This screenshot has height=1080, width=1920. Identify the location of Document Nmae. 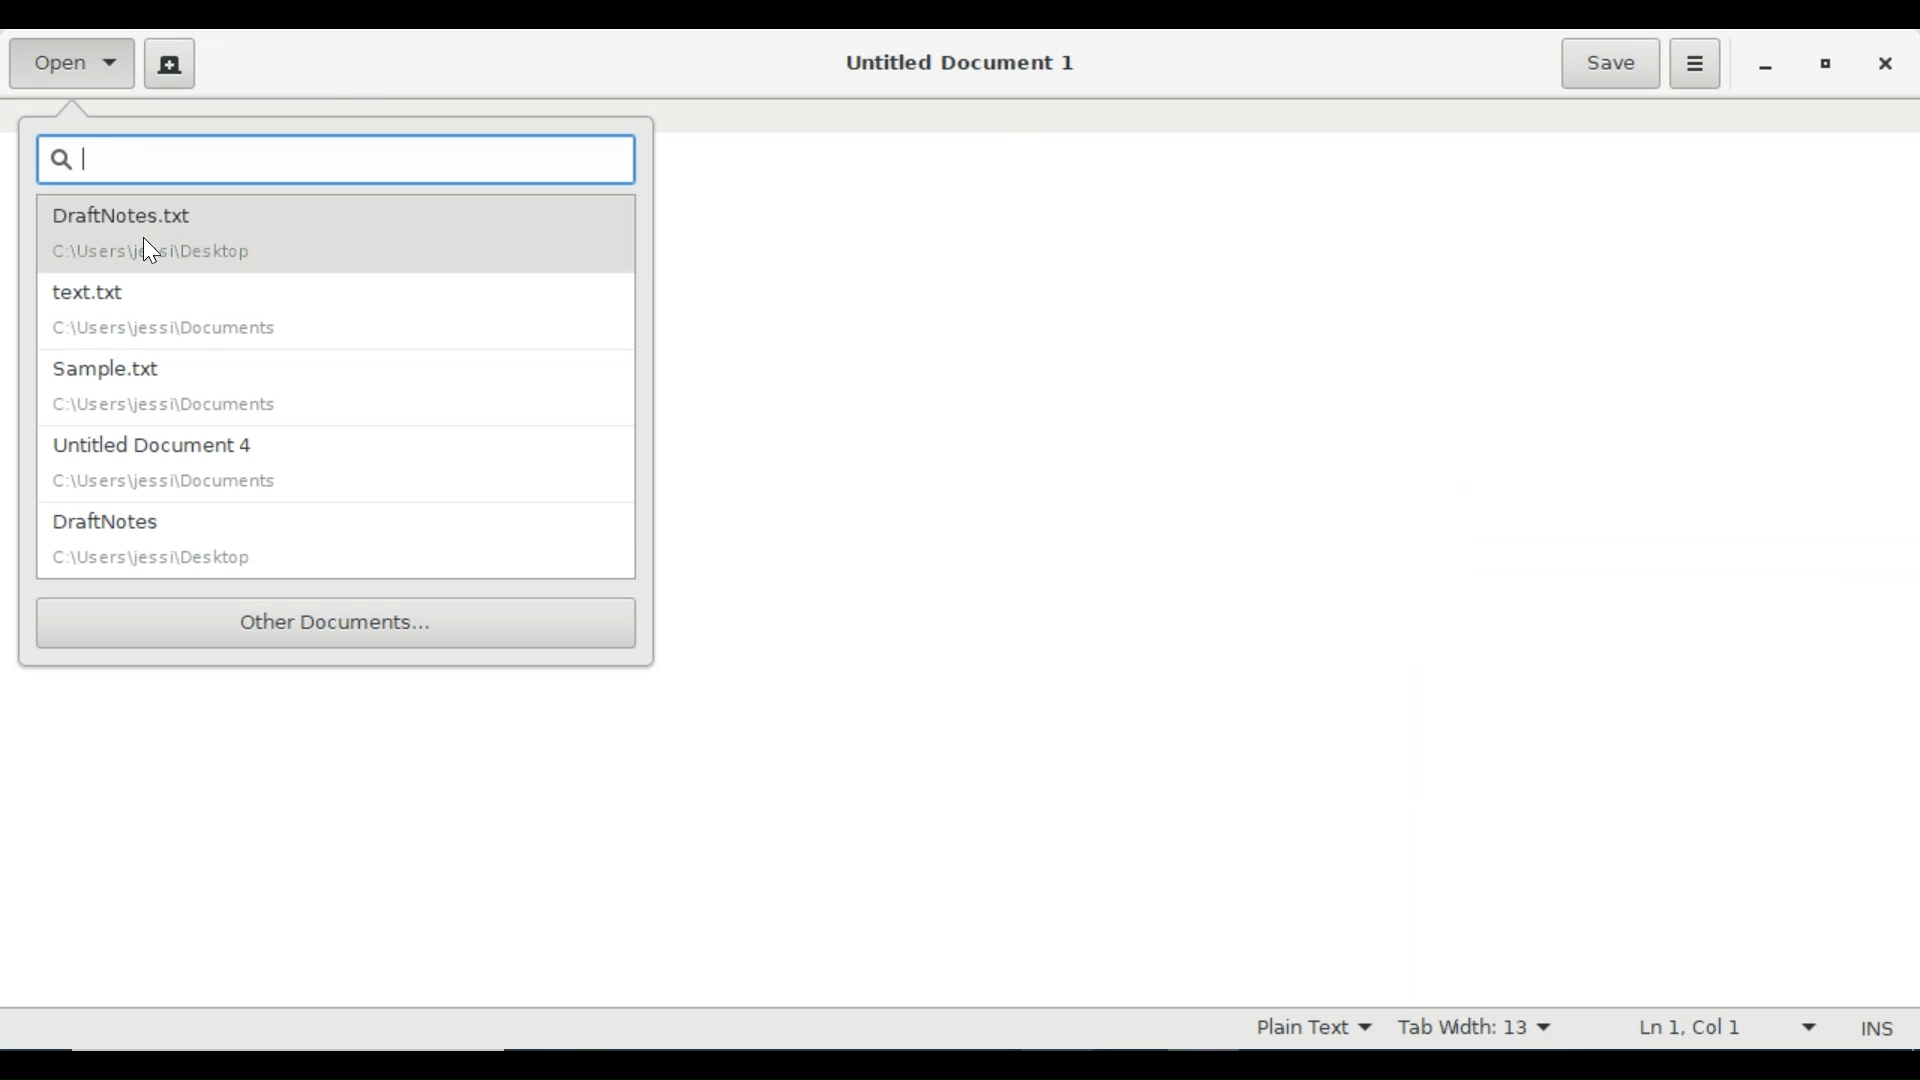
(956, 62).